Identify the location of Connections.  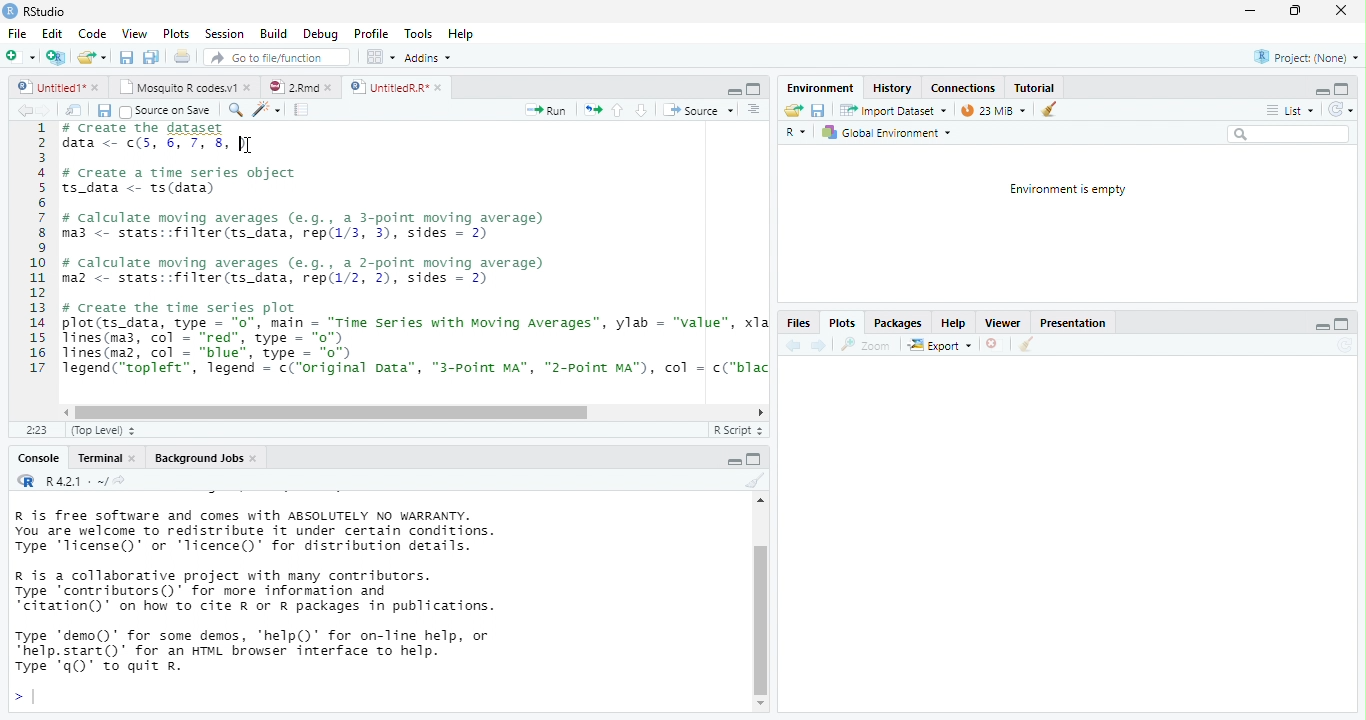
(962, 88).